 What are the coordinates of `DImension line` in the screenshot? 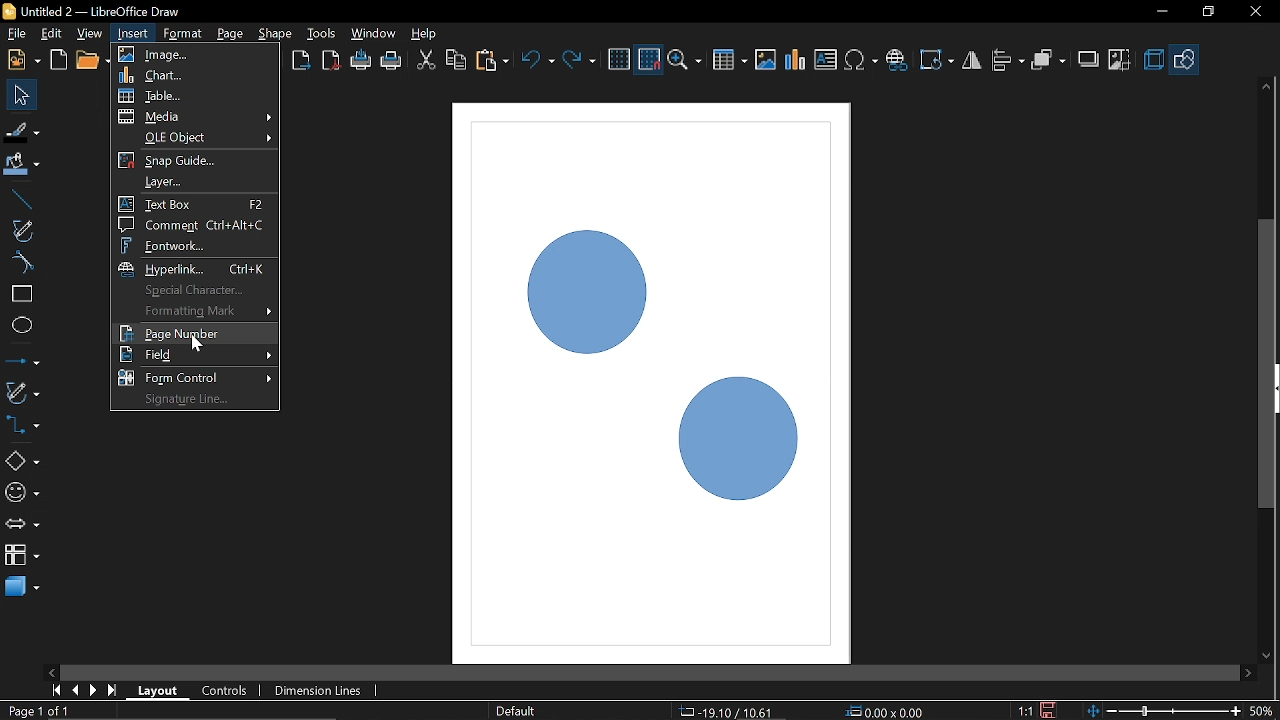 It's located at (321, 692).